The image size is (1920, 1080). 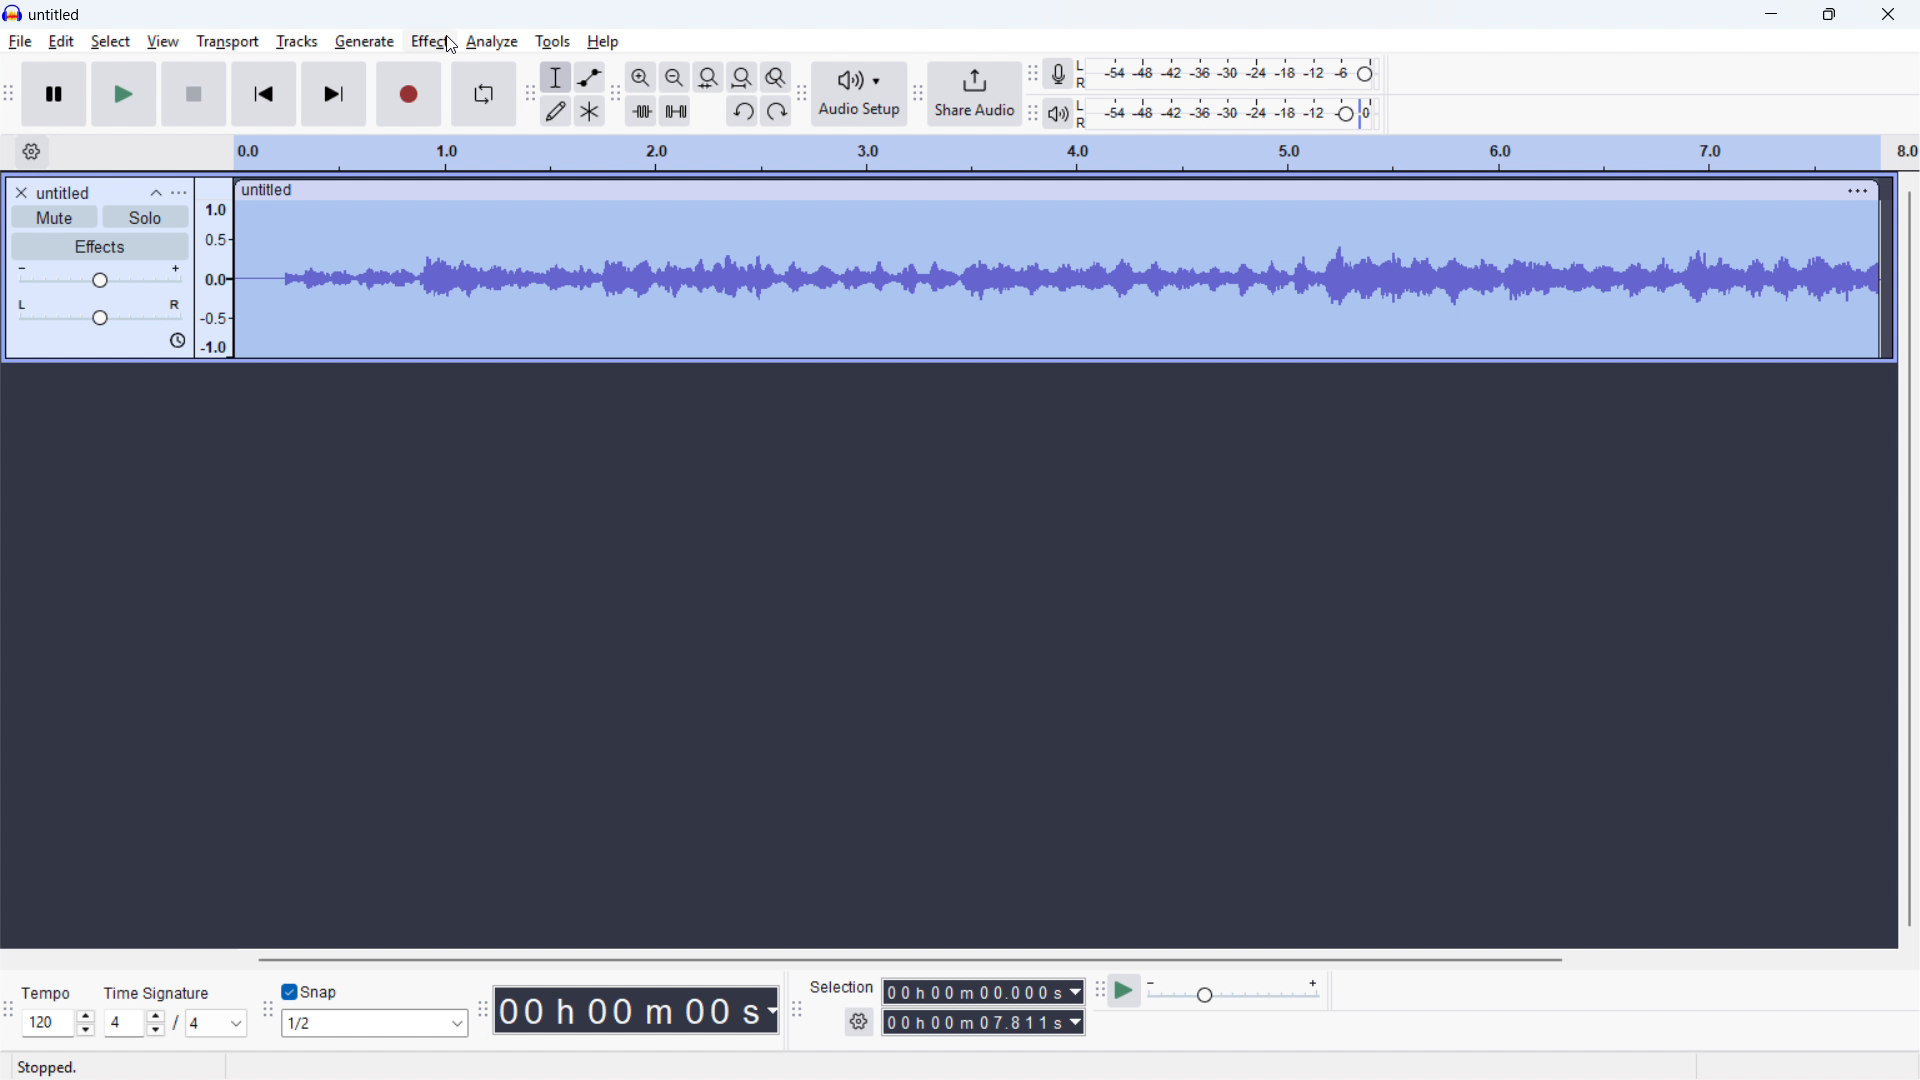 What do you see at coordinates (409, 95) in the screenshot?
I see `record` at bounding box center [409, 95].